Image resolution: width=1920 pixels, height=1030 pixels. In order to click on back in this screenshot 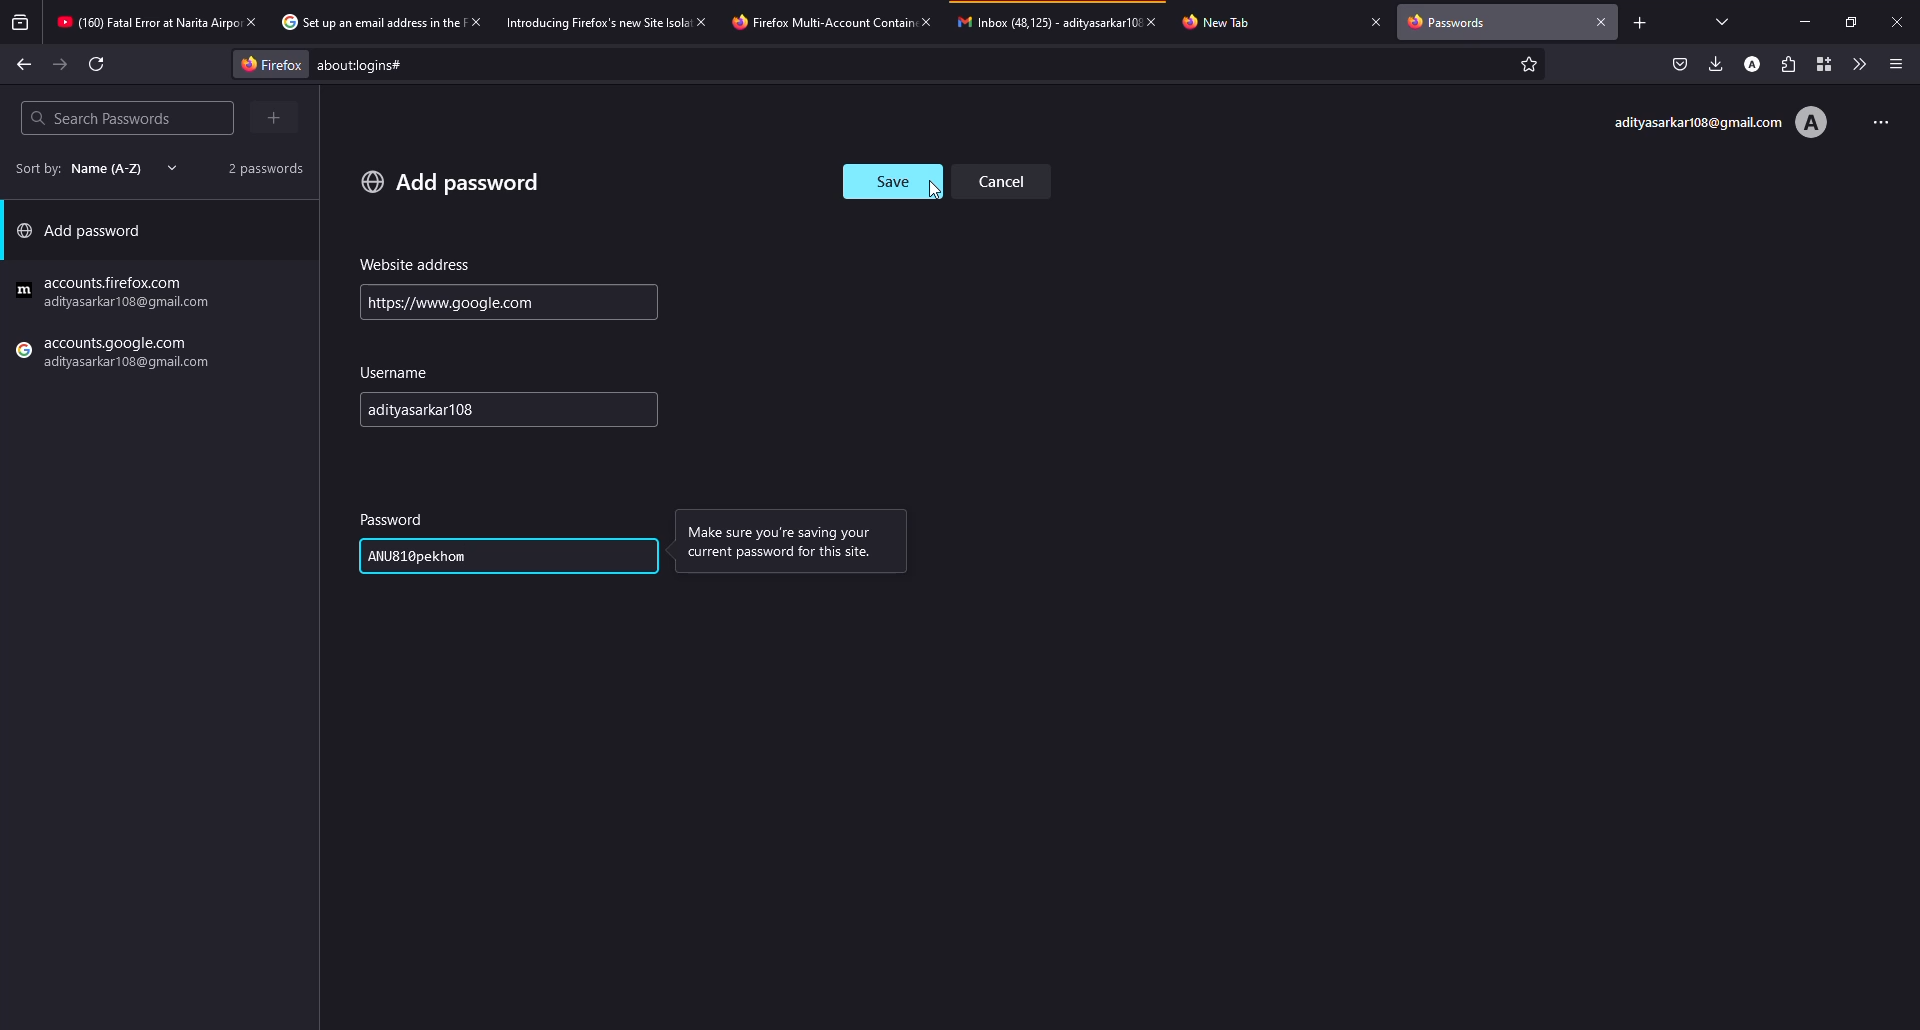, I will do `click(24, 63)`.